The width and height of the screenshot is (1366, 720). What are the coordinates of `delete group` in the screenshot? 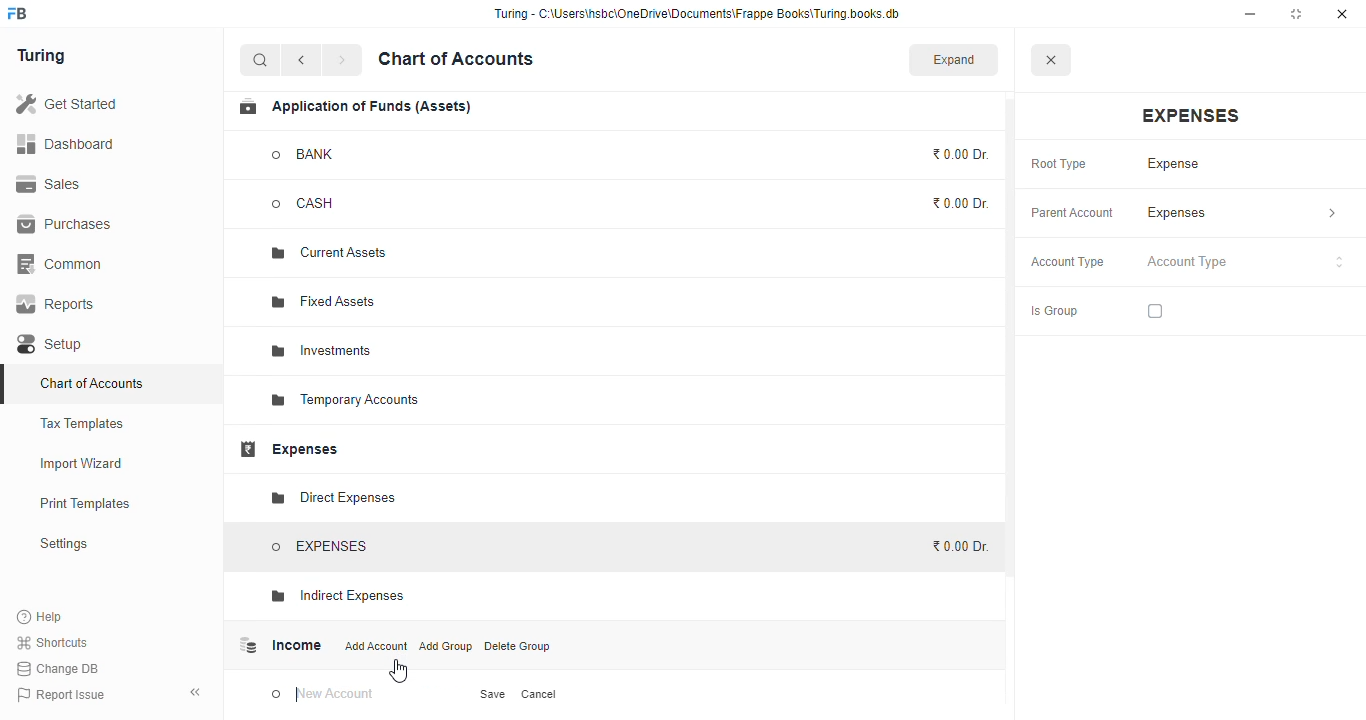 It's located at (517, 646).